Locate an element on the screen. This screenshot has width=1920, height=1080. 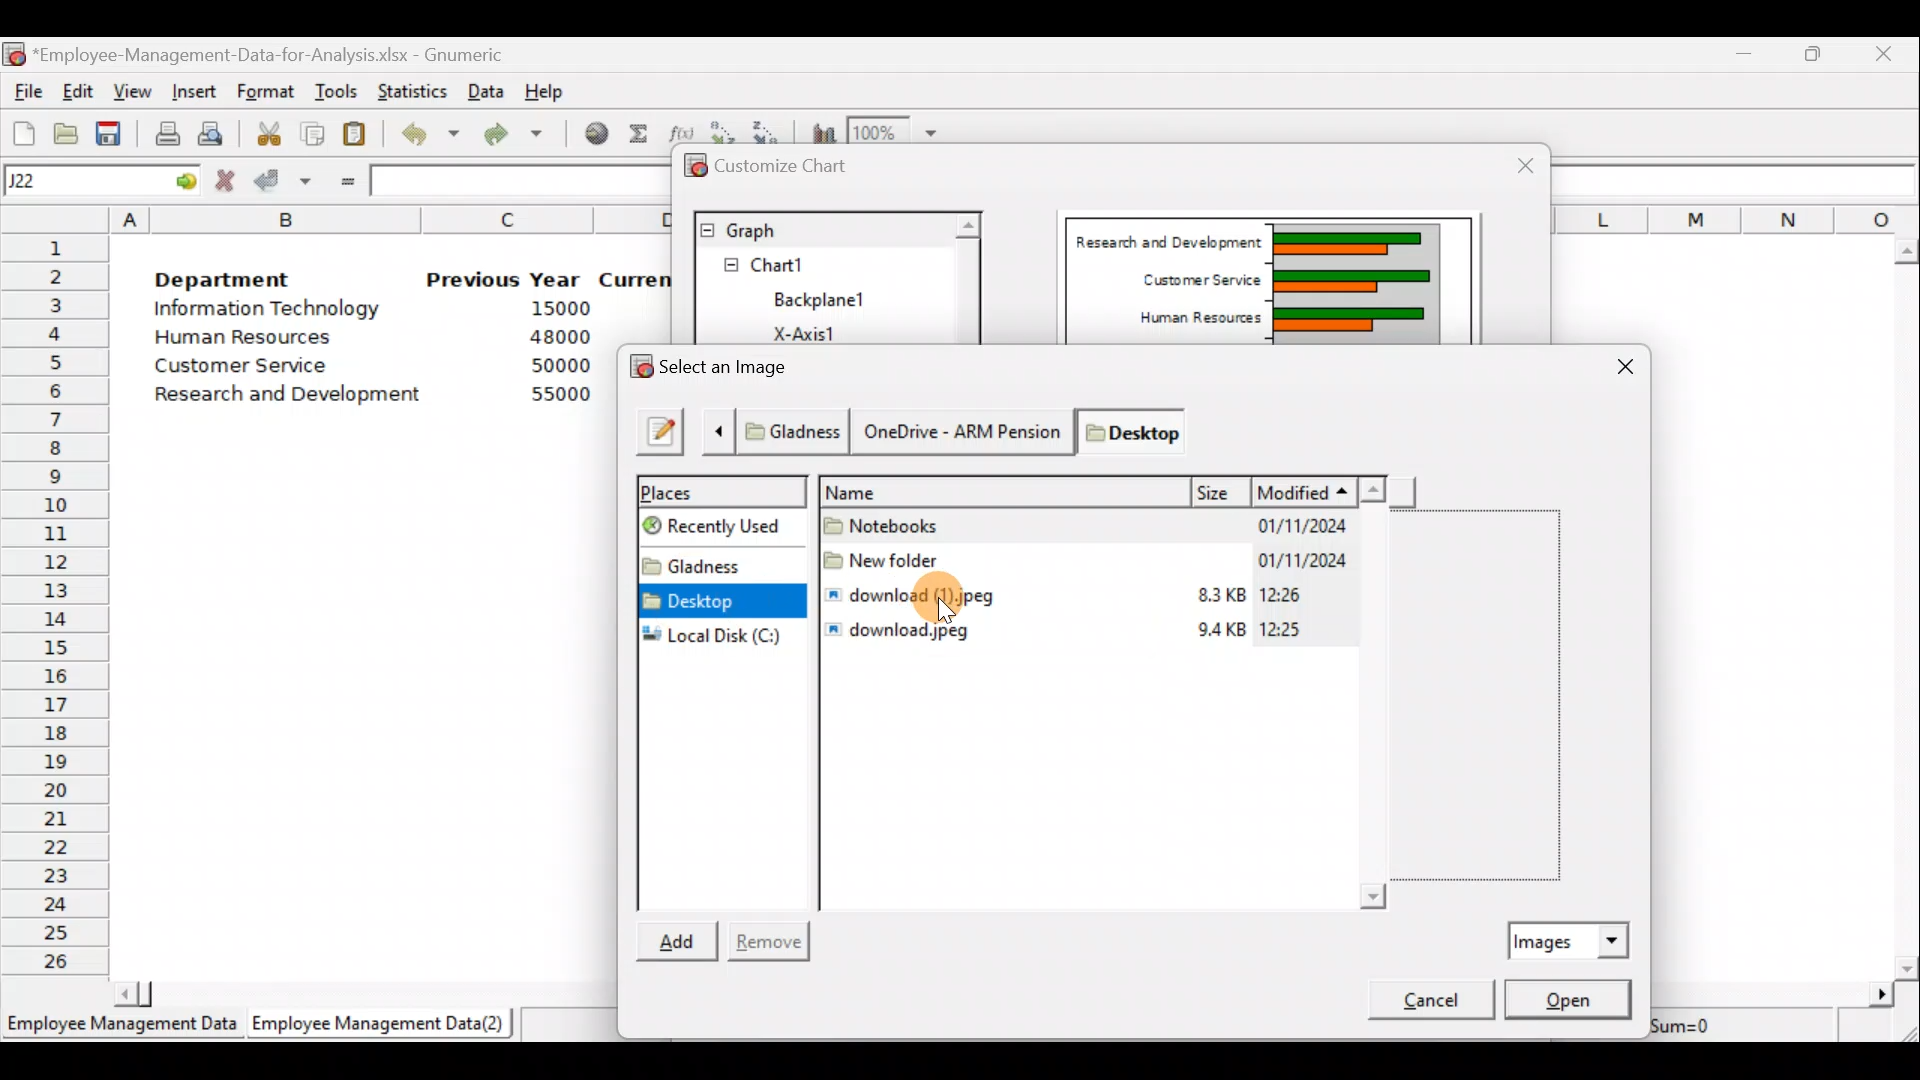
Type a file name is located at coordinates (660, 431).